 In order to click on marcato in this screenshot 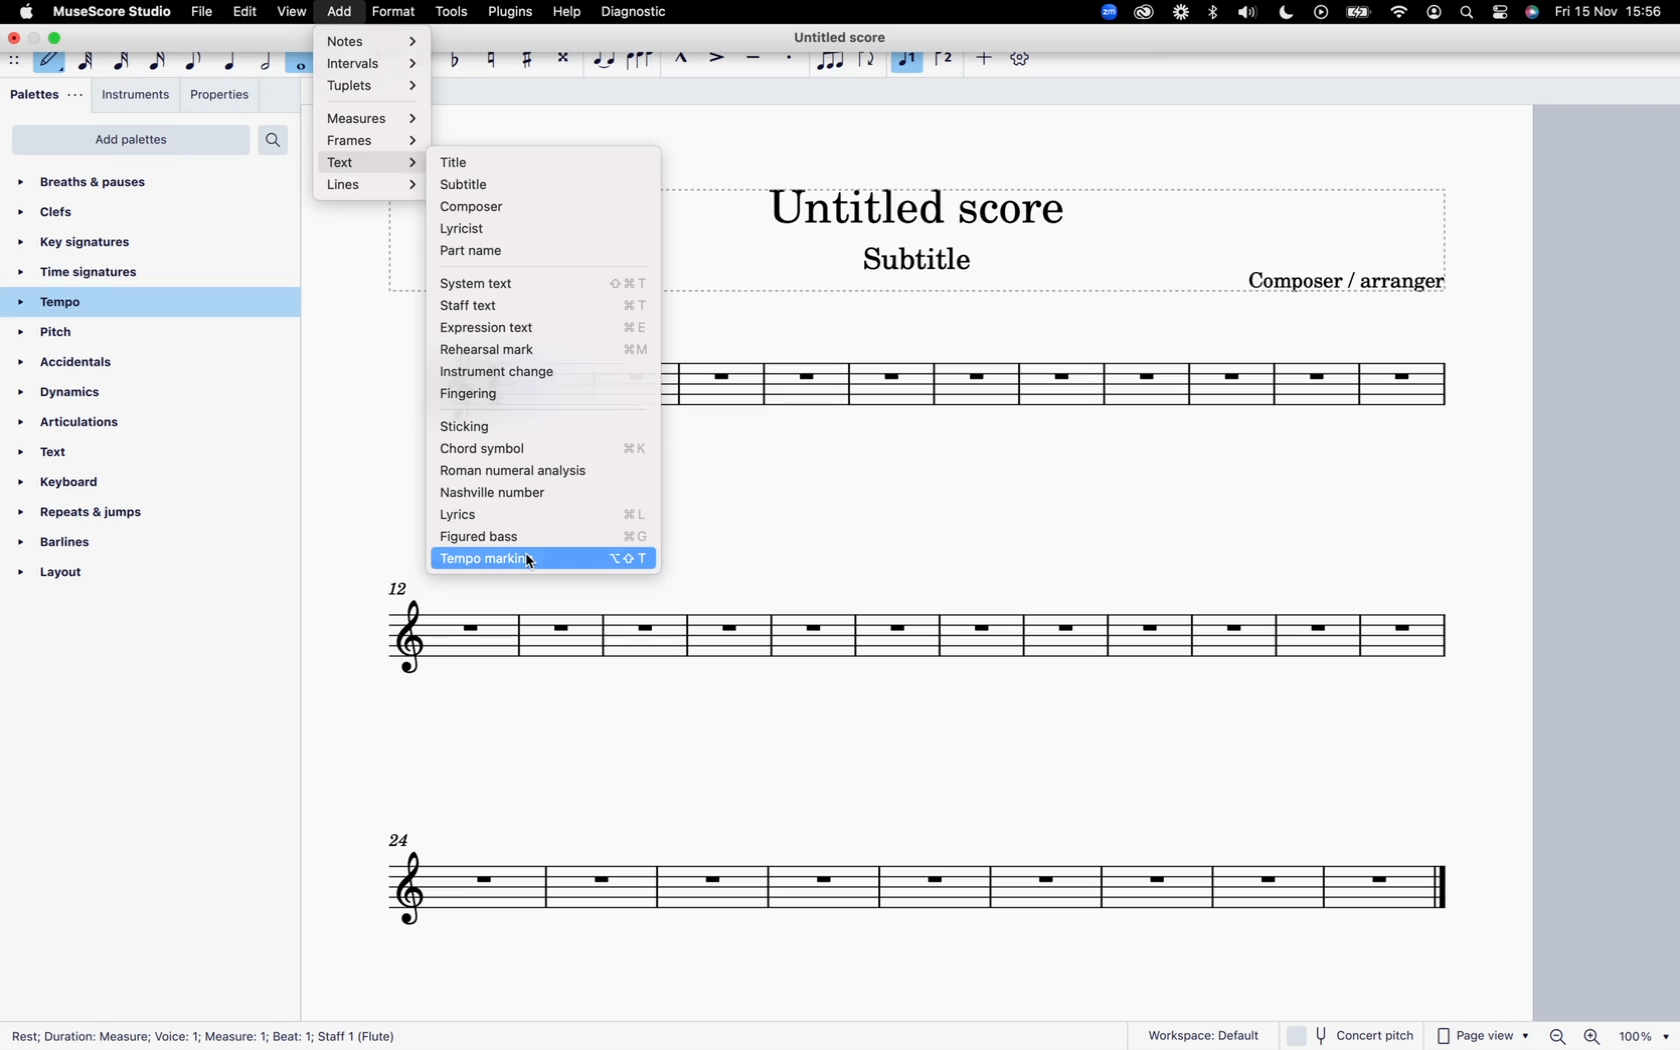, I will do `click(681, 59)`.